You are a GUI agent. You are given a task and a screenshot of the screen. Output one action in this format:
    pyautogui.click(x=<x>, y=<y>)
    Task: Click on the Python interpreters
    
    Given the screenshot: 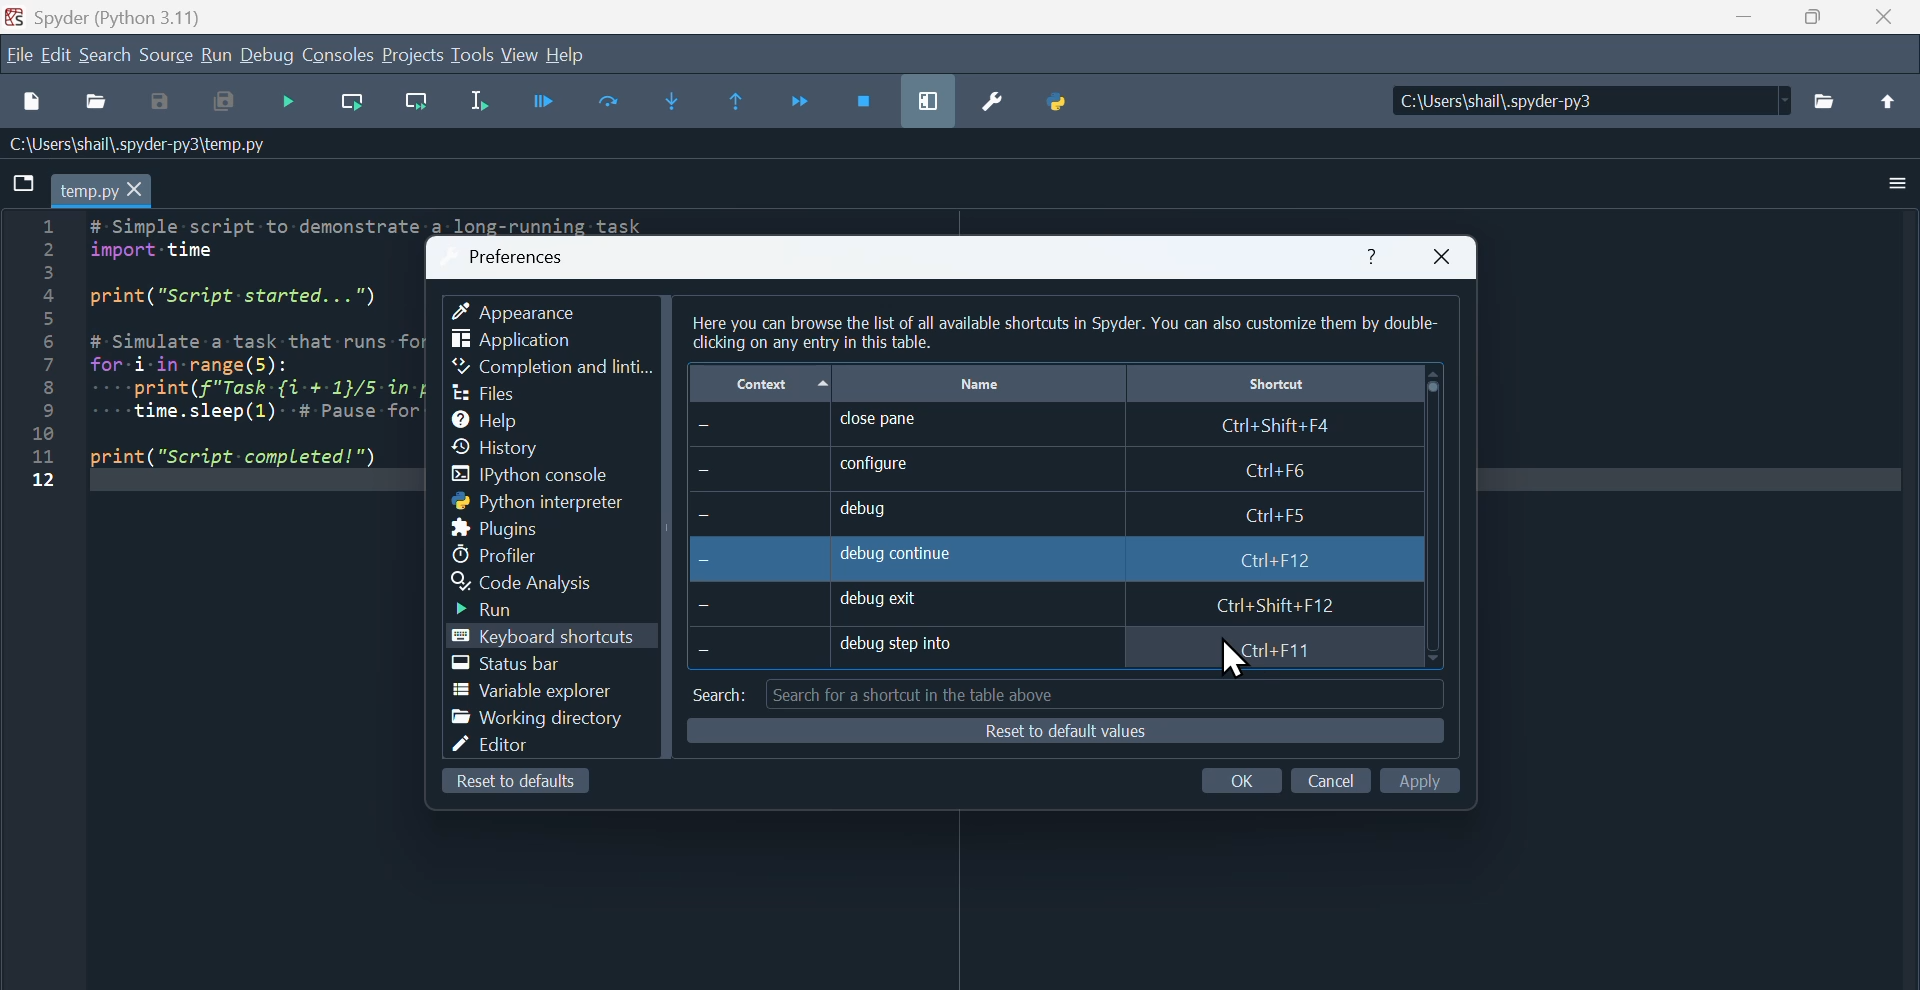 What is the action you would take?
    pyautogui.click(x=515, y=502)
    